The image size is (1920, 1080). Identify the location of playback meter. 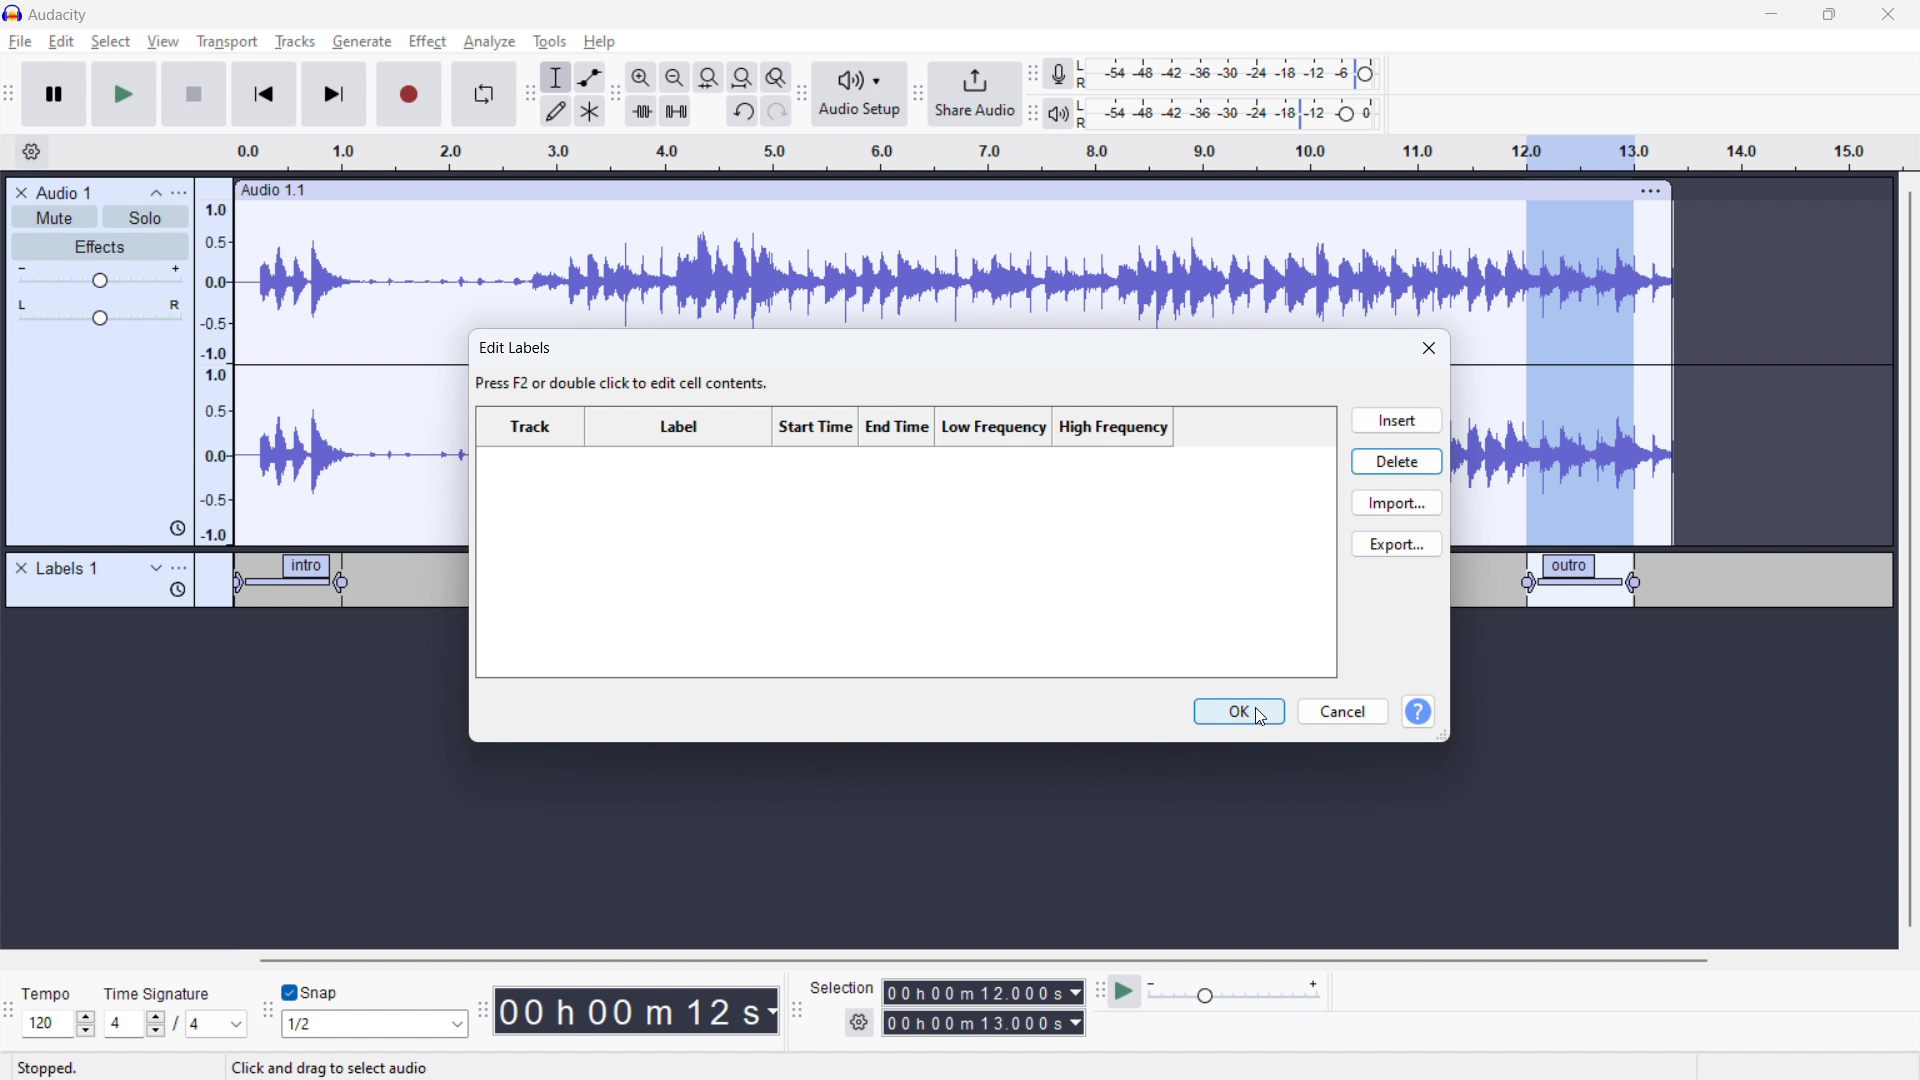
(1057, 115).